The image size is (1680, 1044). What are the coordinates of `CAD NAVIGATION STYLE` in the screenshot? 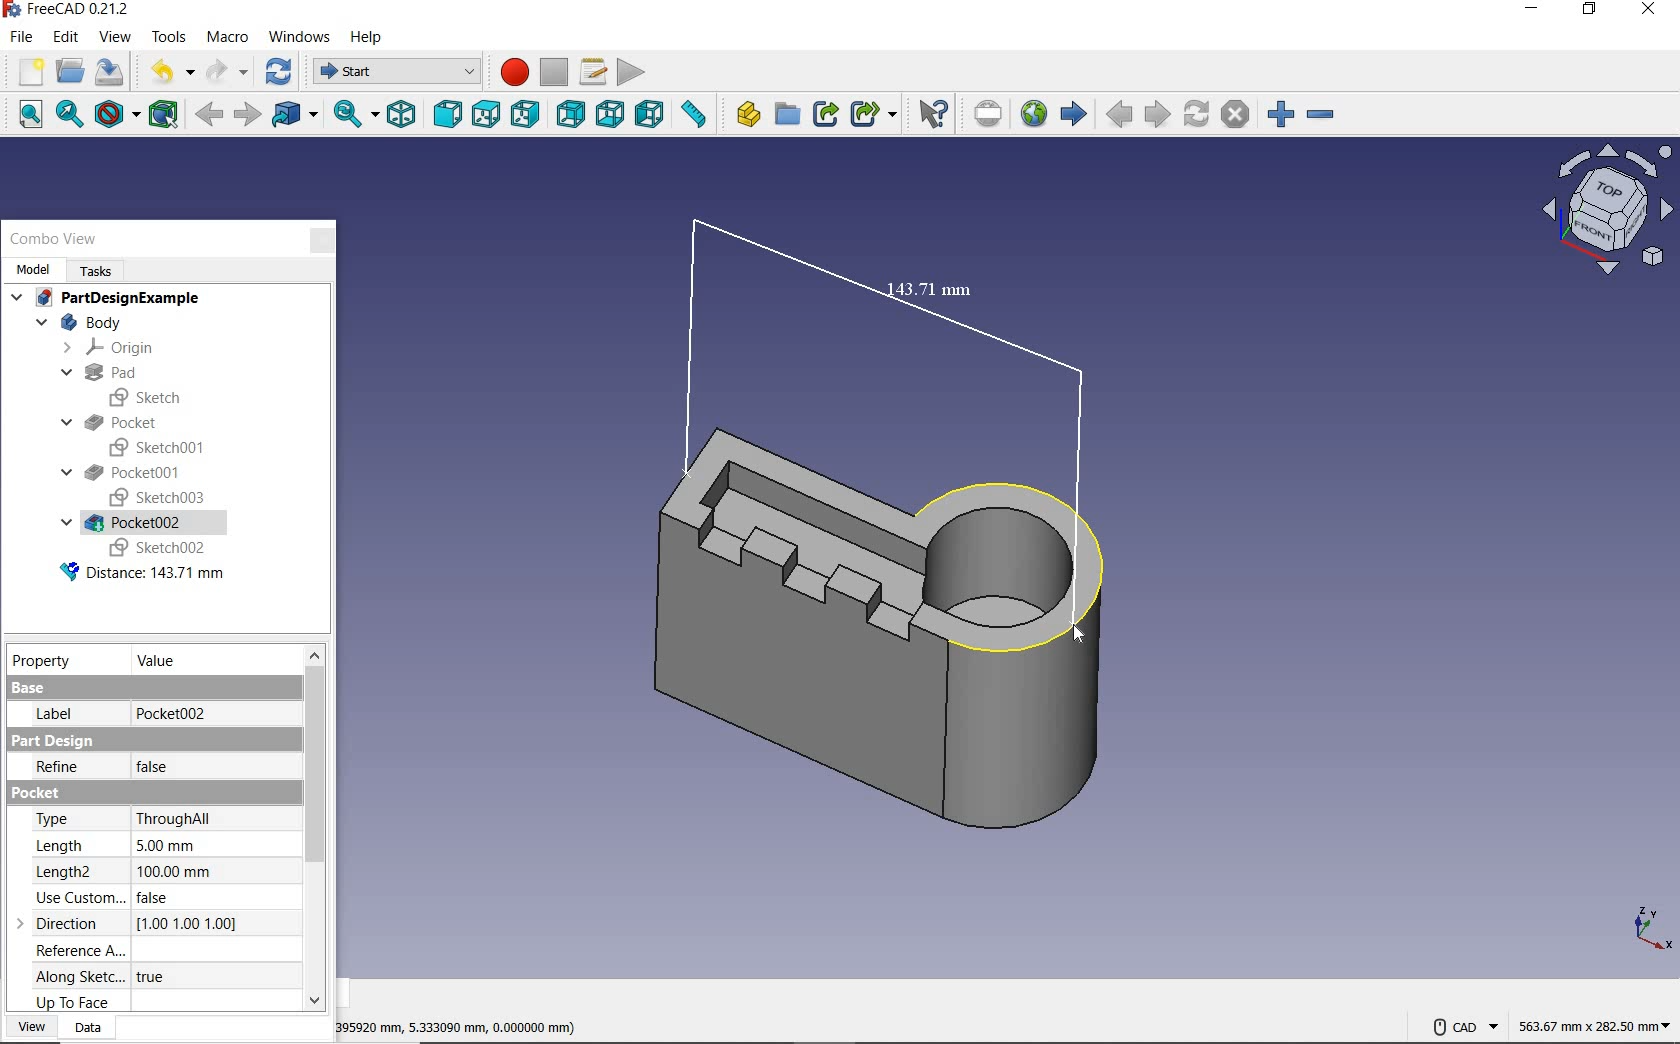 It's located at (1464, 1027).